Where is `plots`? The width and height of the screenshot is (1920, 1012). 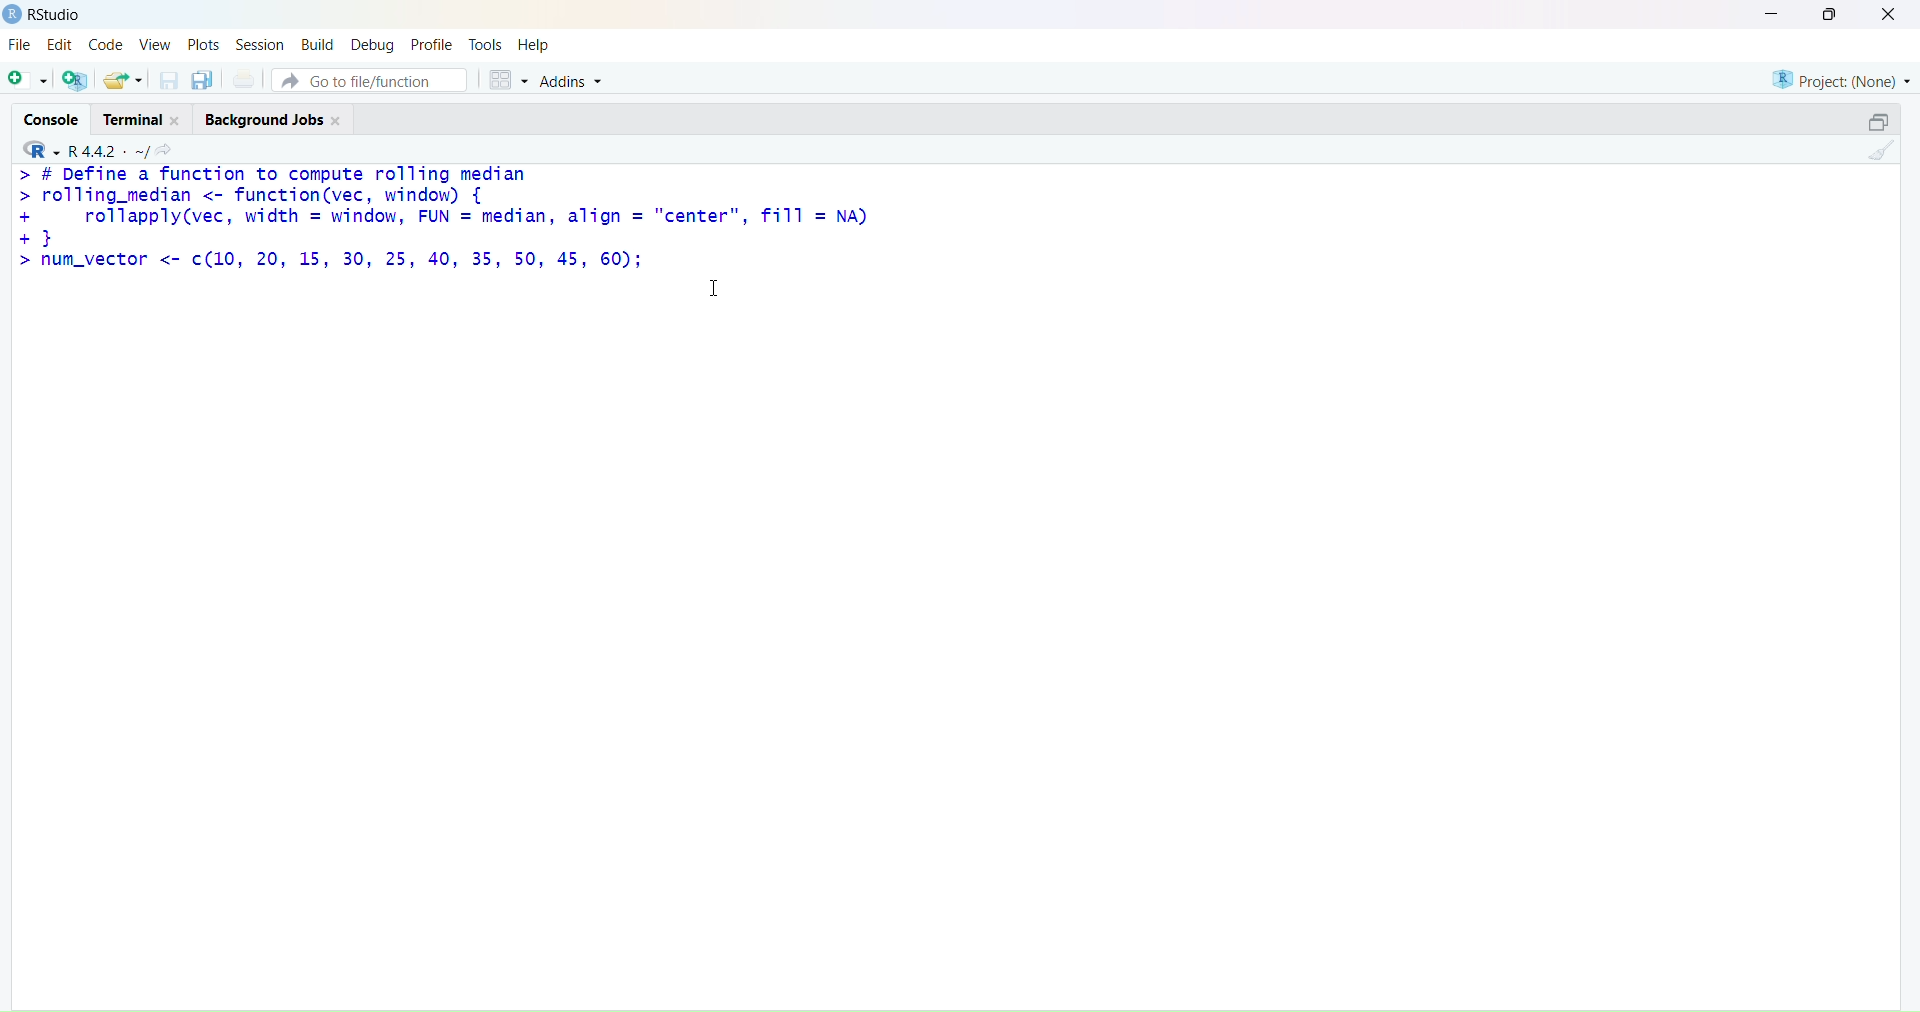
plots is located at coordinates (206, 45).